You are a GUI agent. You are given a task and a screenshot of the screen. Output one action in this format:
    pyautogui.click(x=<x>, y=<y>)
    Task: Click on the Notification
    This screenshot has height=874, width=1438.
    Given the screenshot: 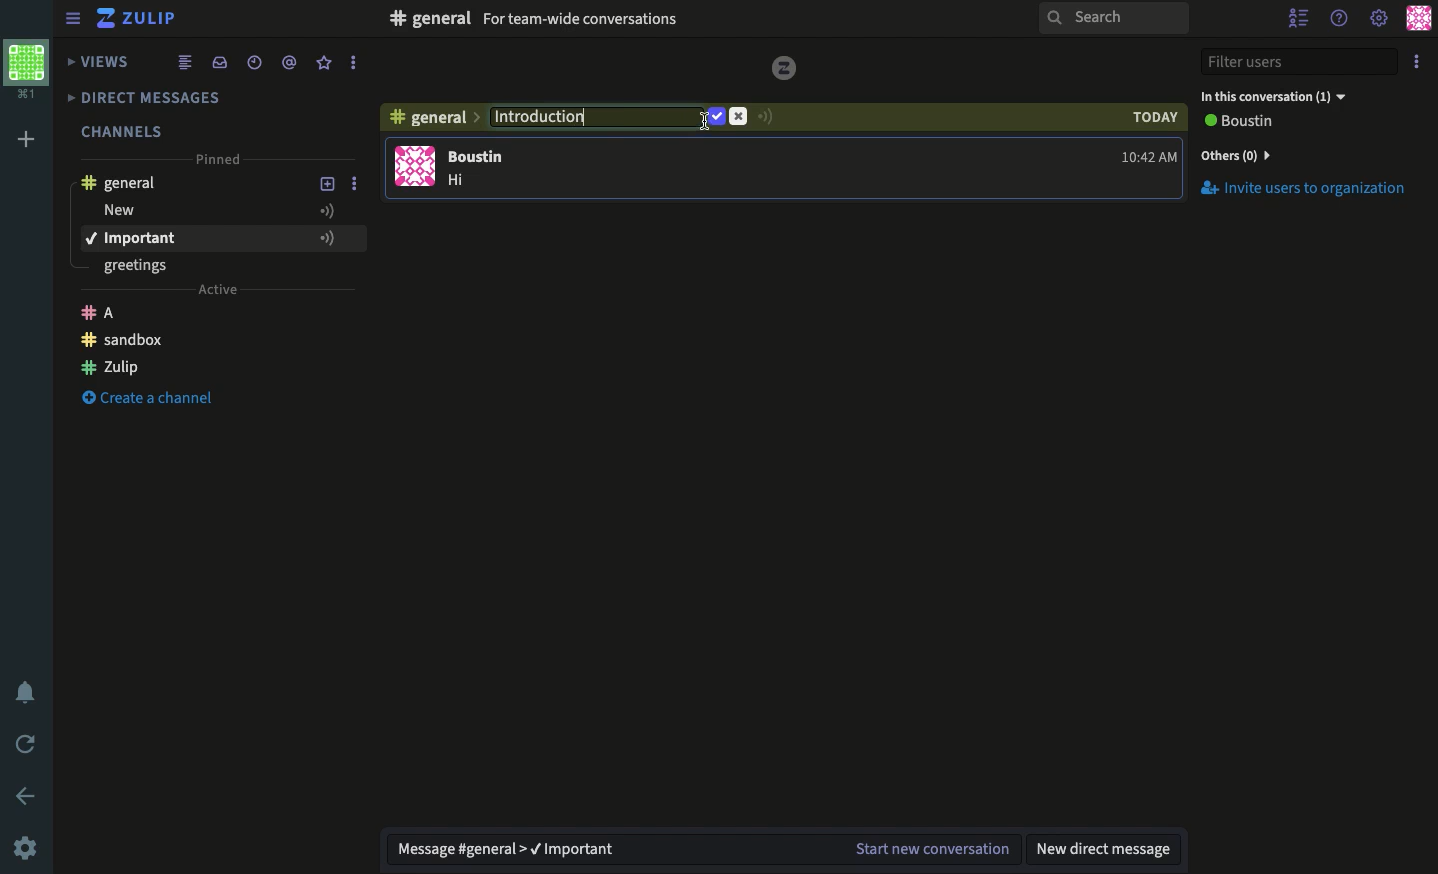 What is the action you would take?
    pyautogui.click(x=24, y=690)
    